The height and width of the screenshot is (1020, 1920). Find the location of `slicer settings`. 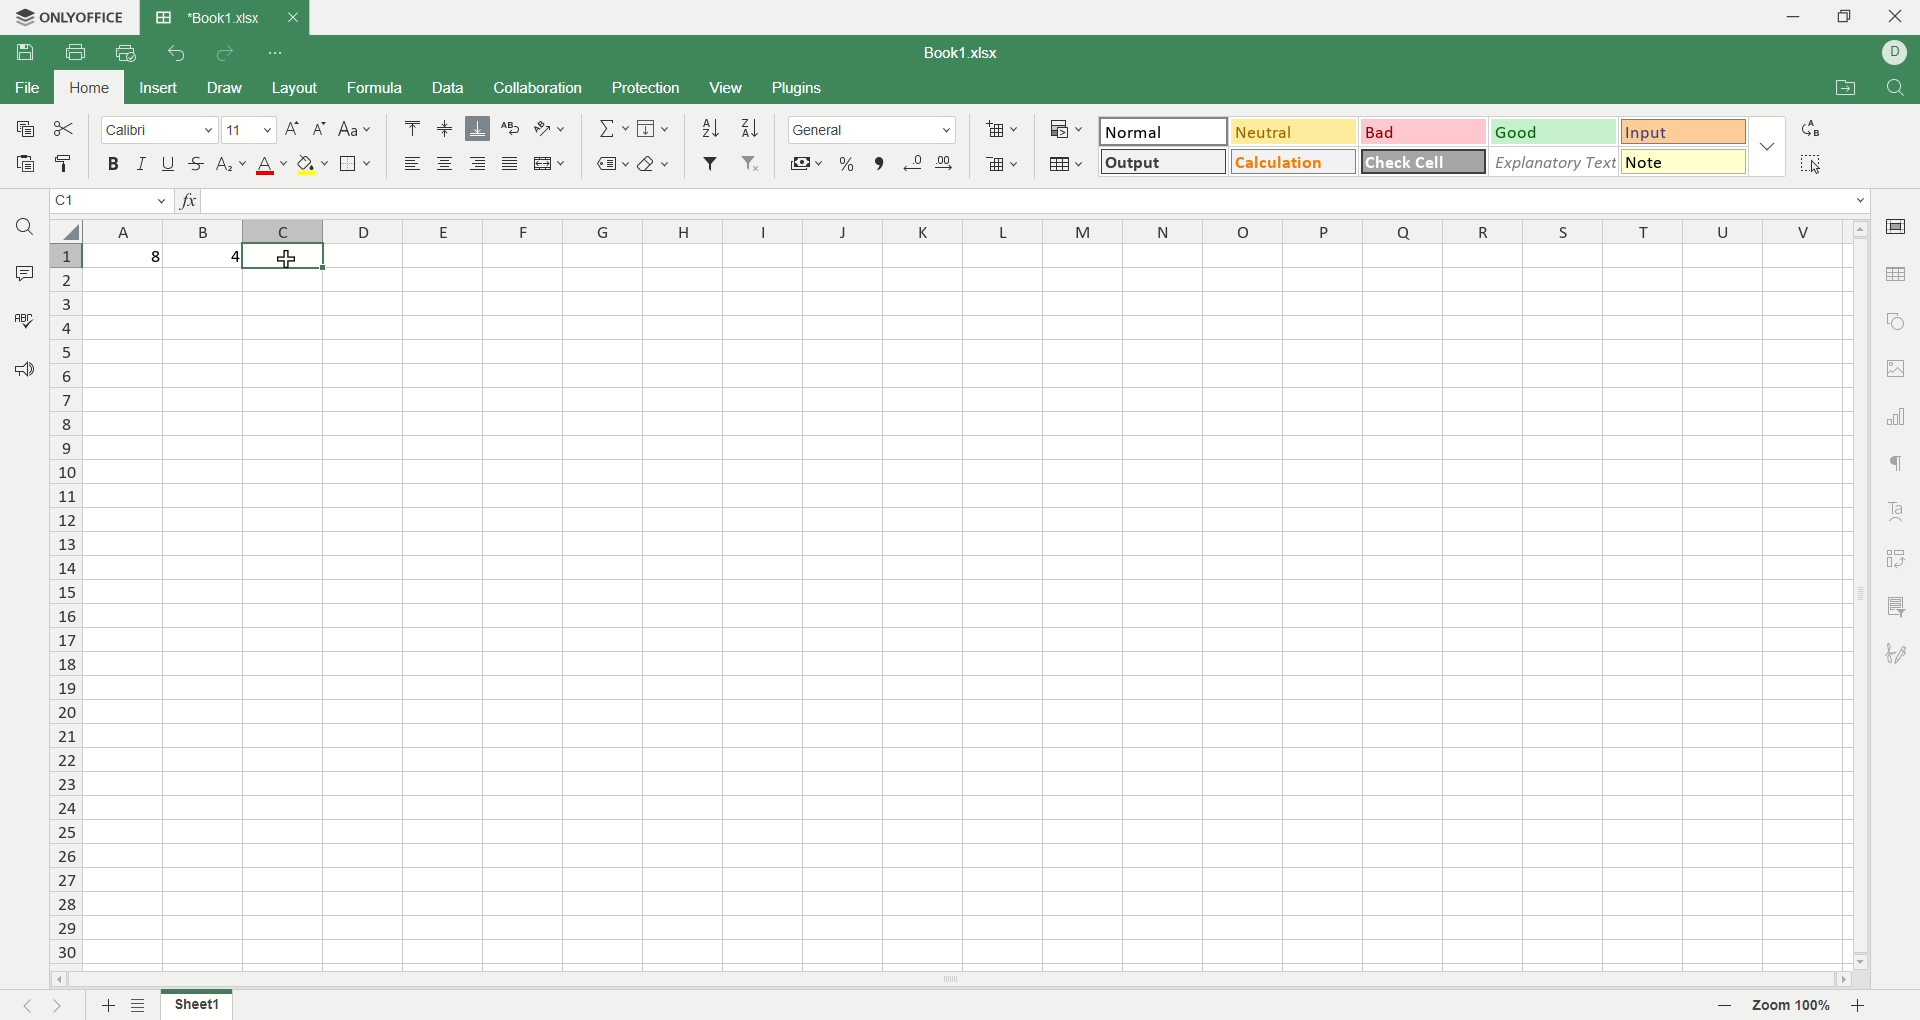

slicer settings is located at coordinates (1897, 608).